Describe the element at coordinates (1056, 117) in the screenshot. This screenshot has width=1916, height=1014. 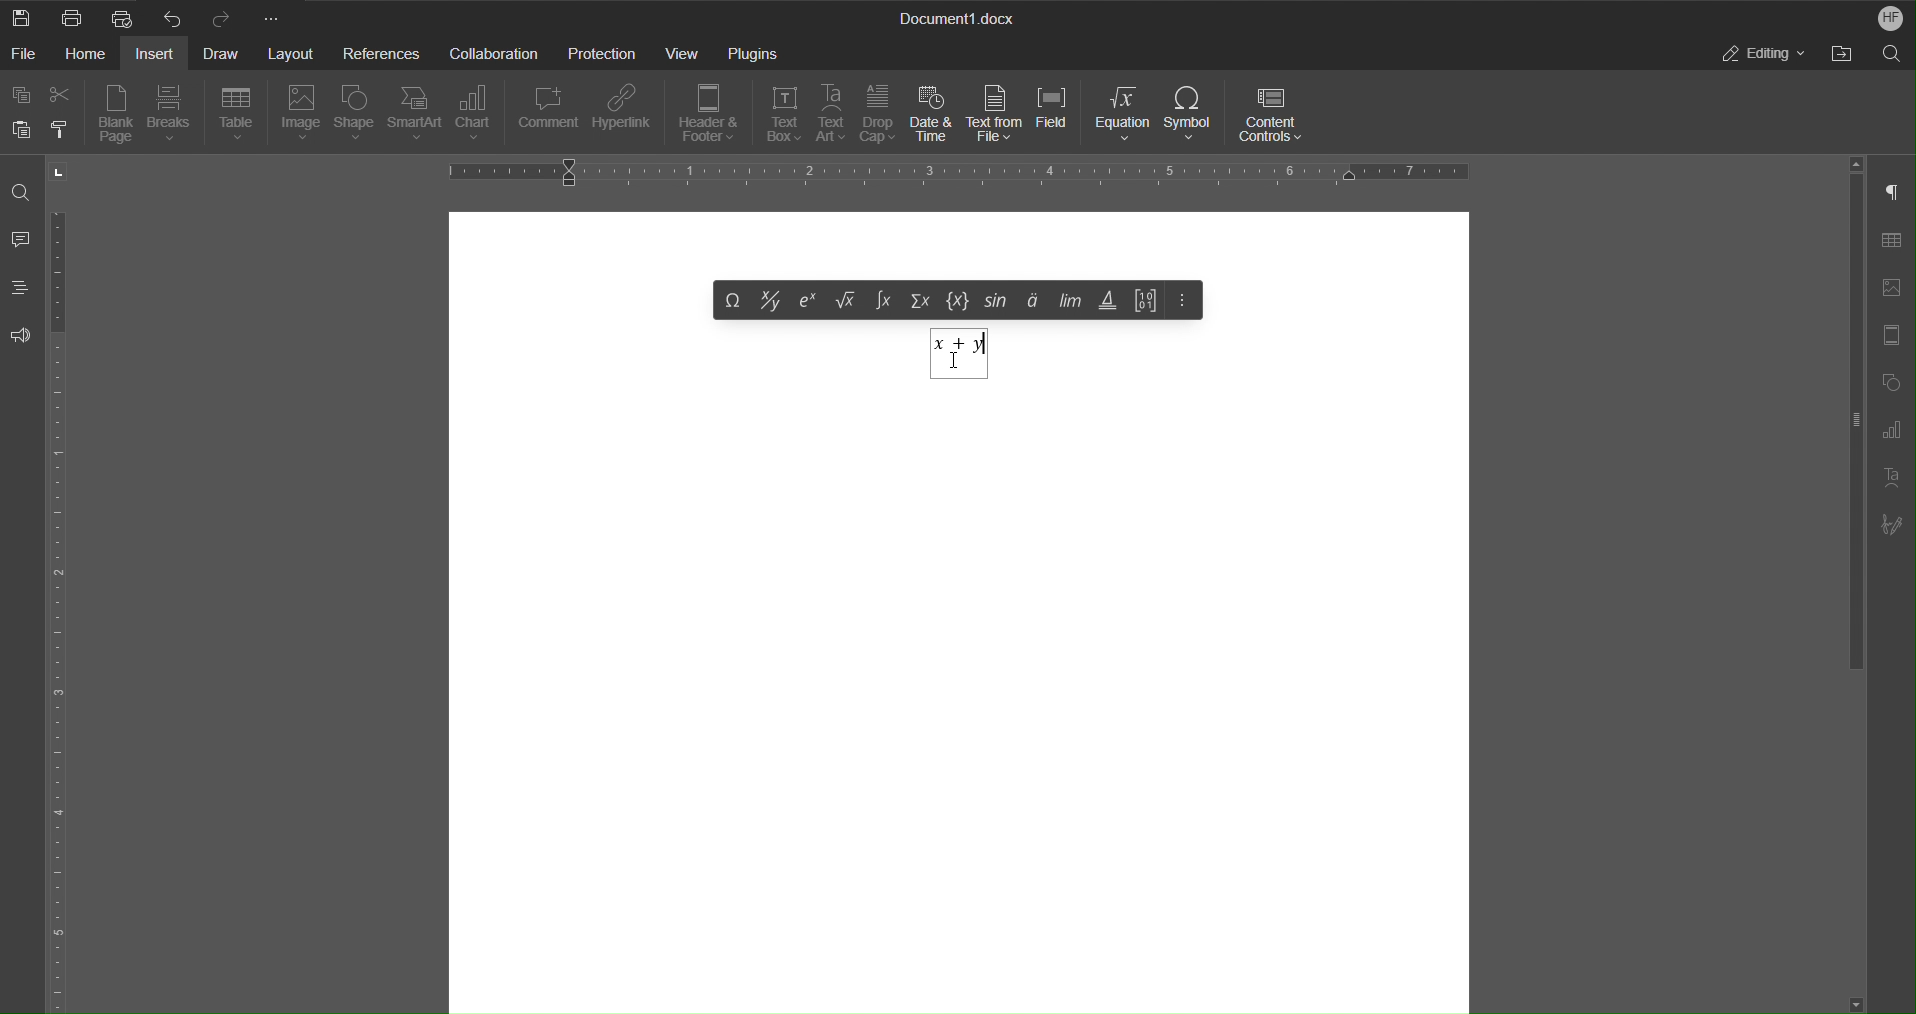
I see `Field` at that location.